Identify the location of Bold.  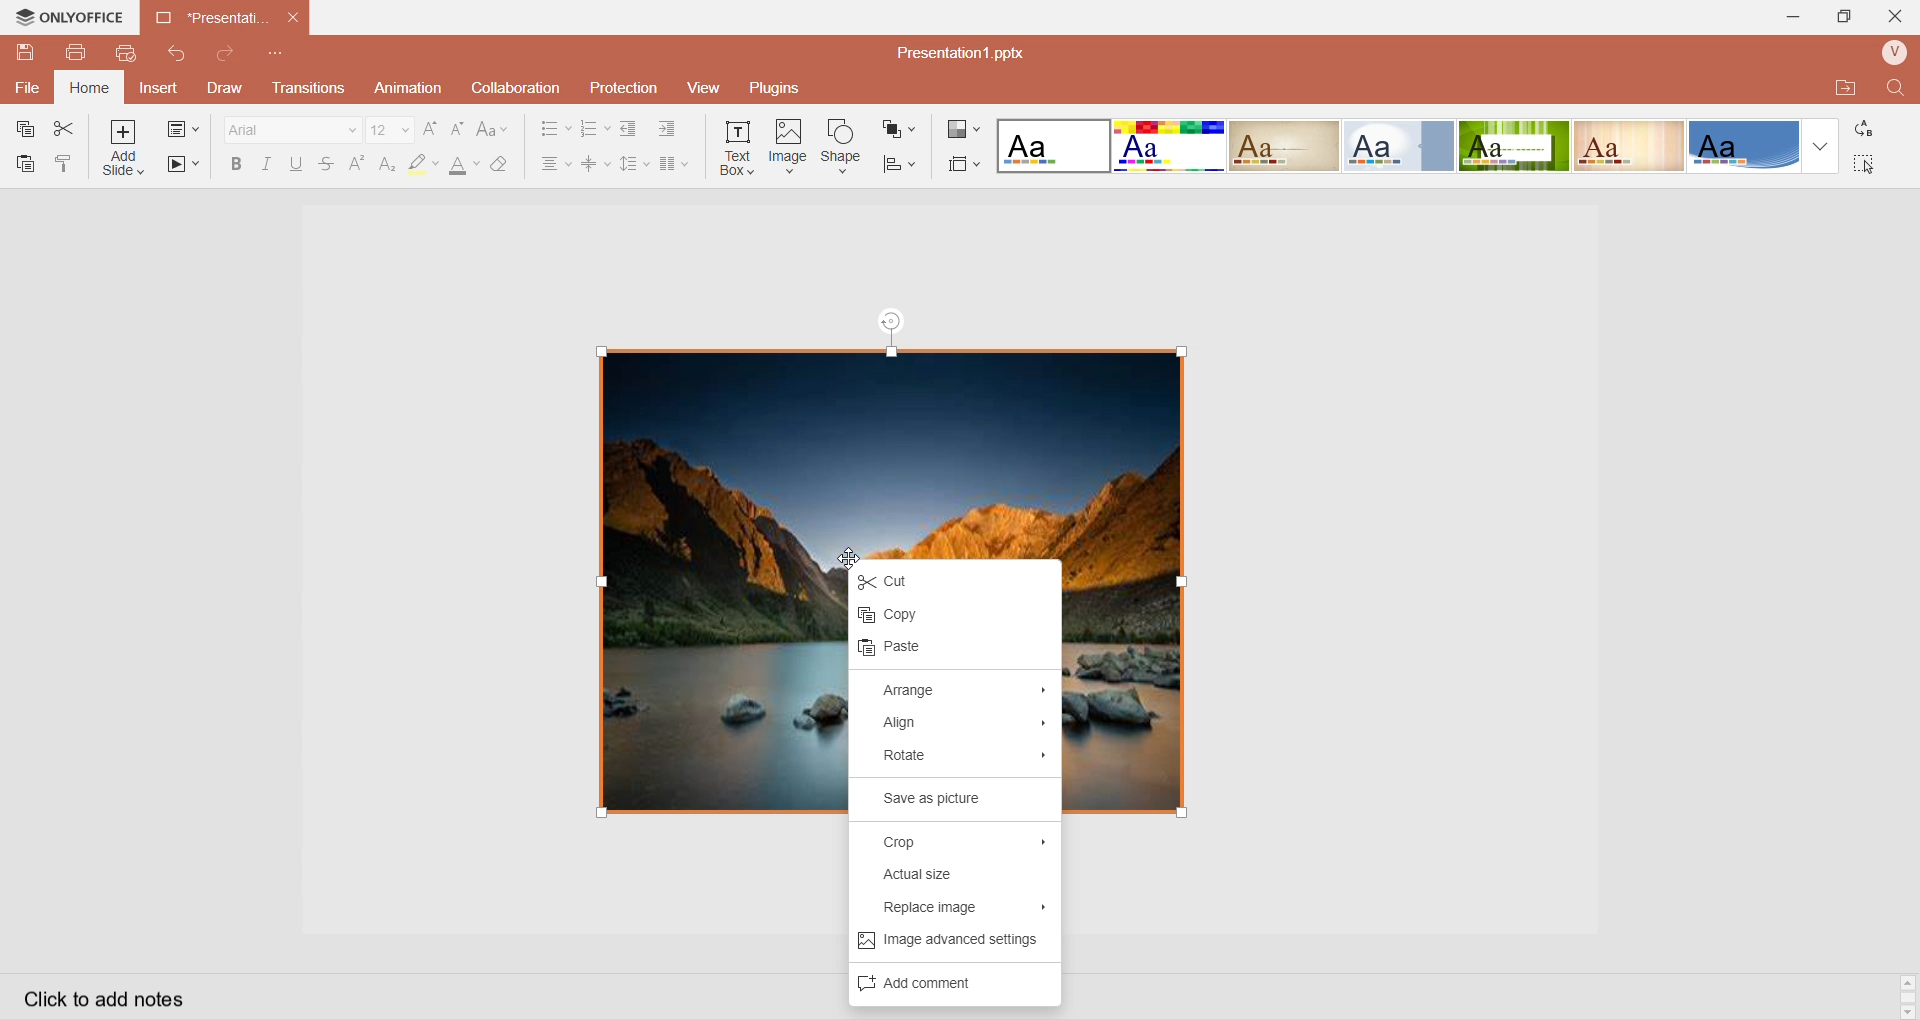
(236, 164).